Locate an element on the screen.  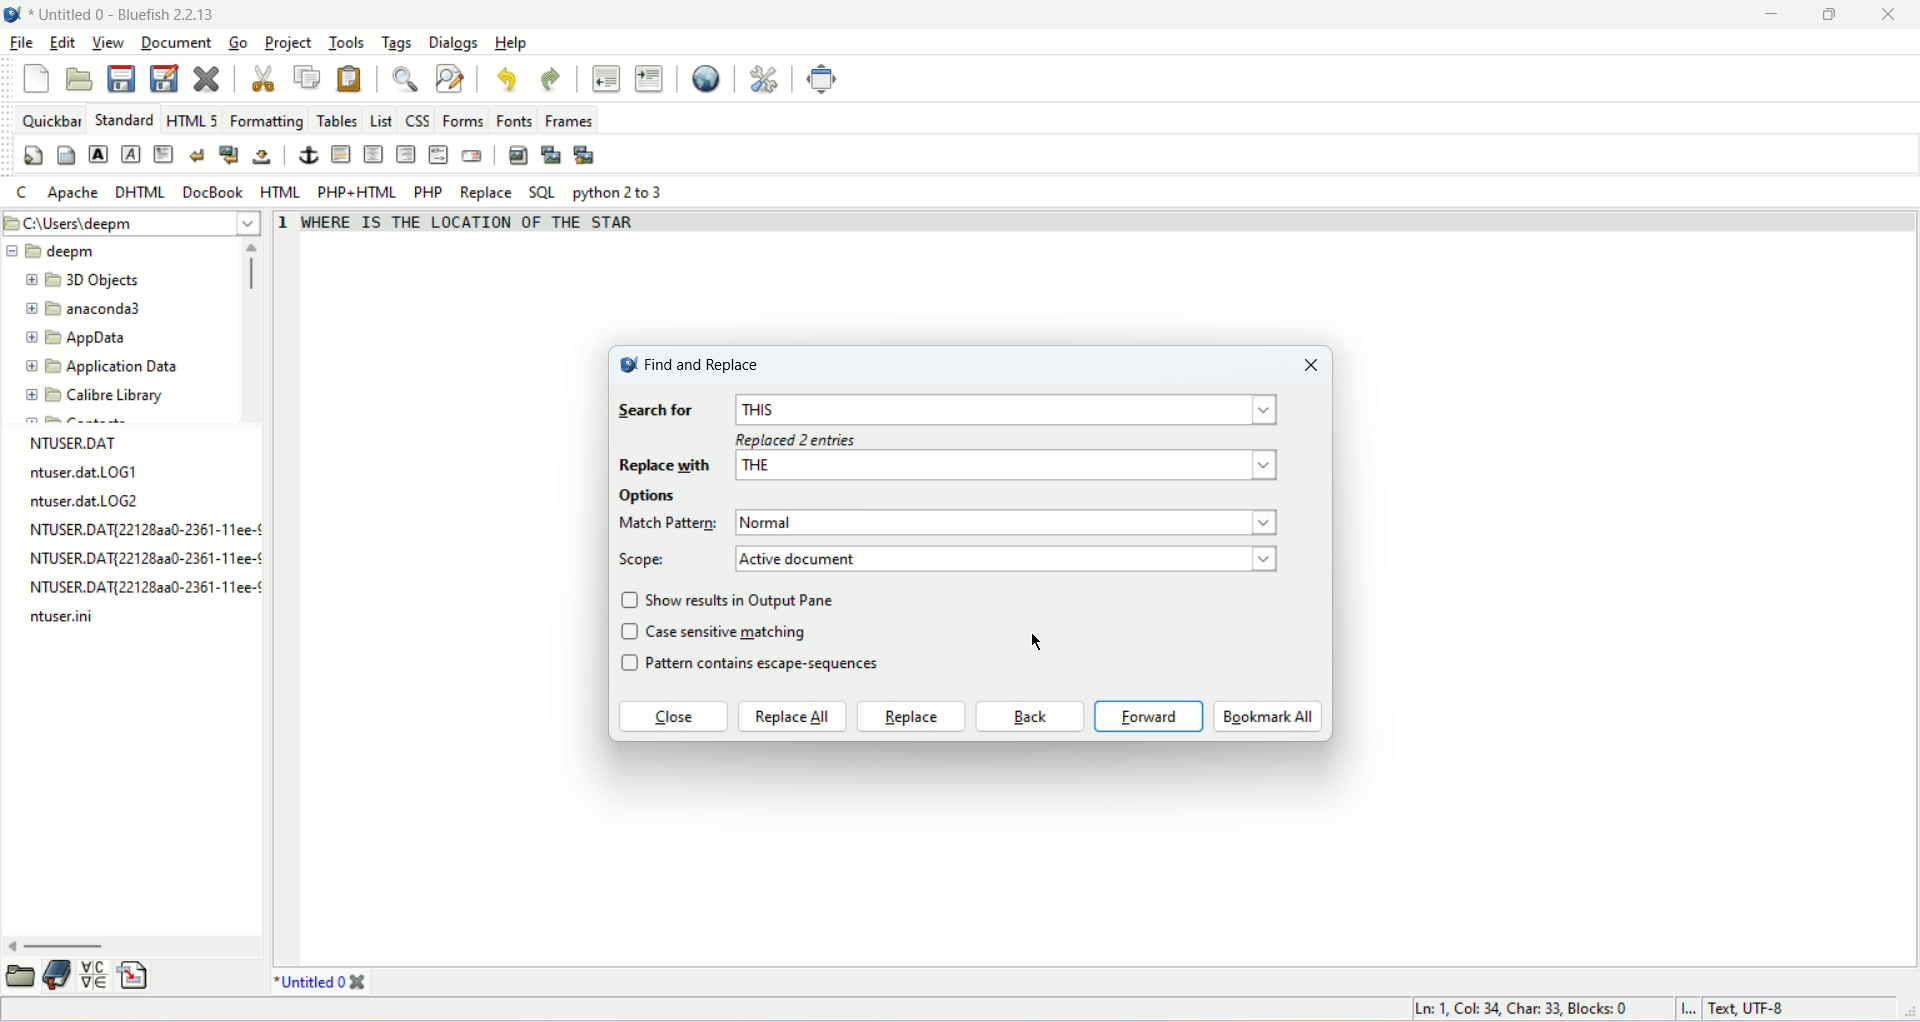
emphasis is located at coordinates (130, 154).